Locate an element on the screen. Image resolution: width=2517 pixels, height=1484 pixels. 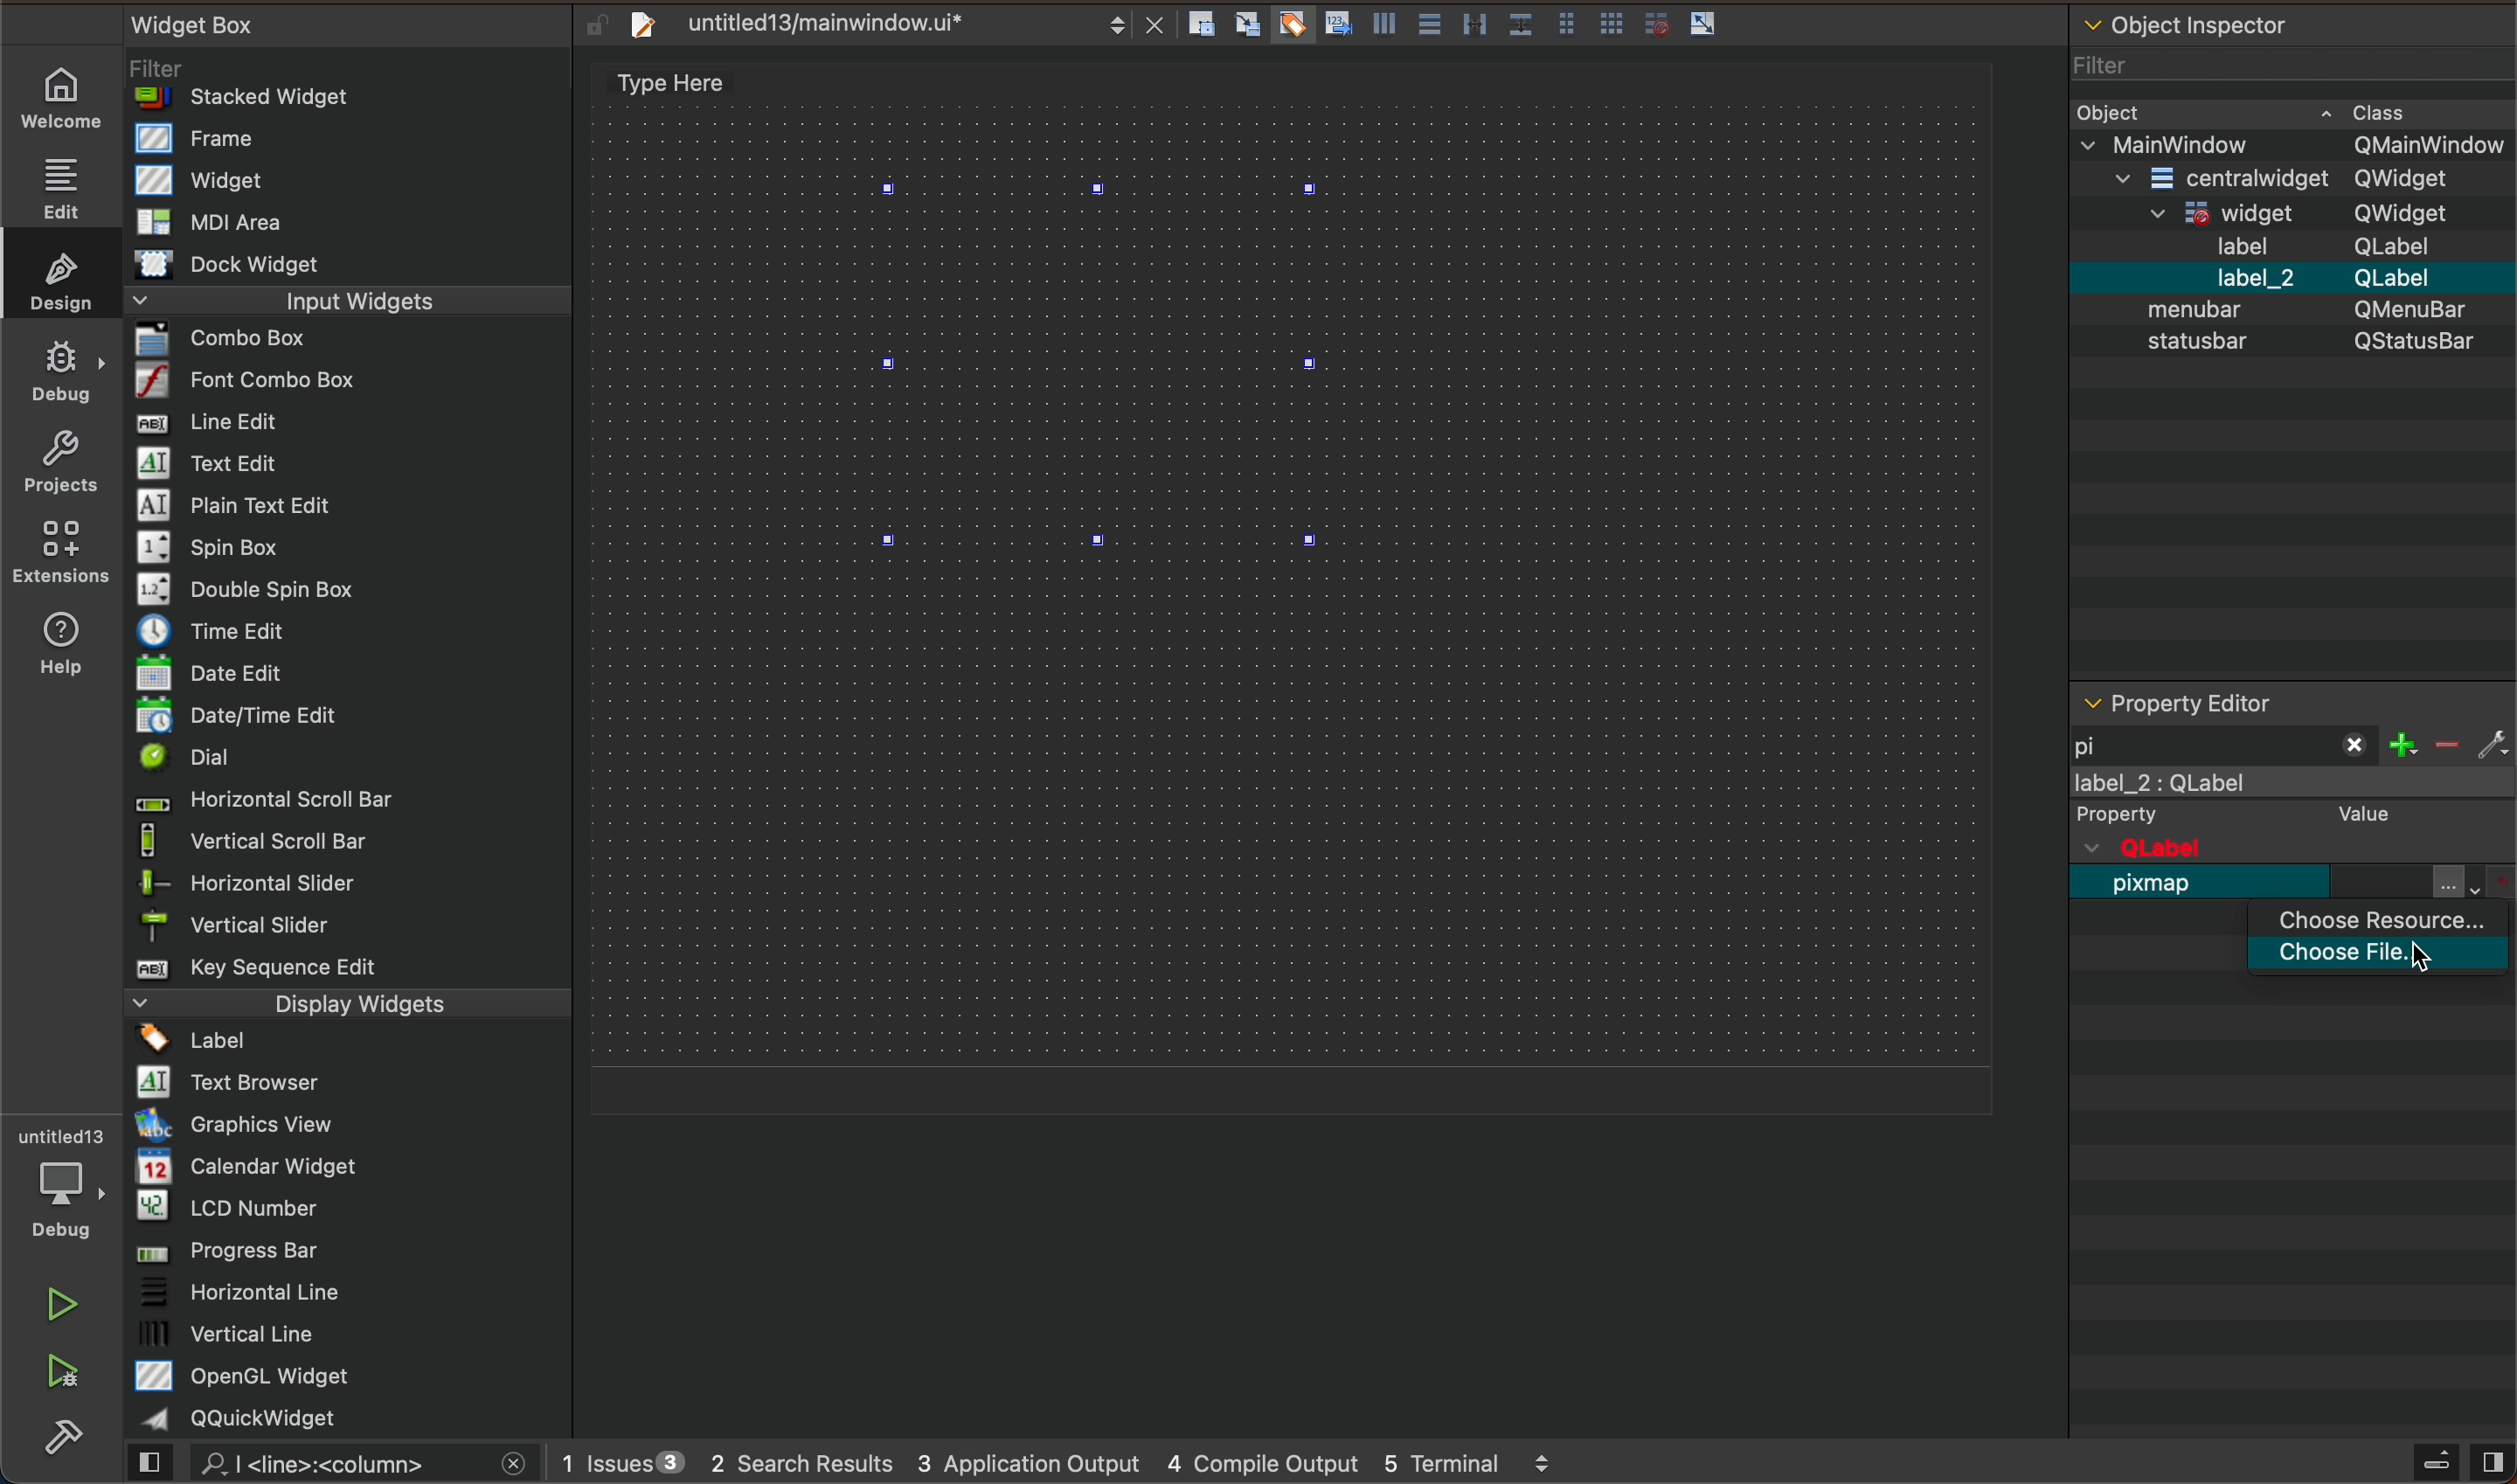
edit is located at coordinates (56, 184).